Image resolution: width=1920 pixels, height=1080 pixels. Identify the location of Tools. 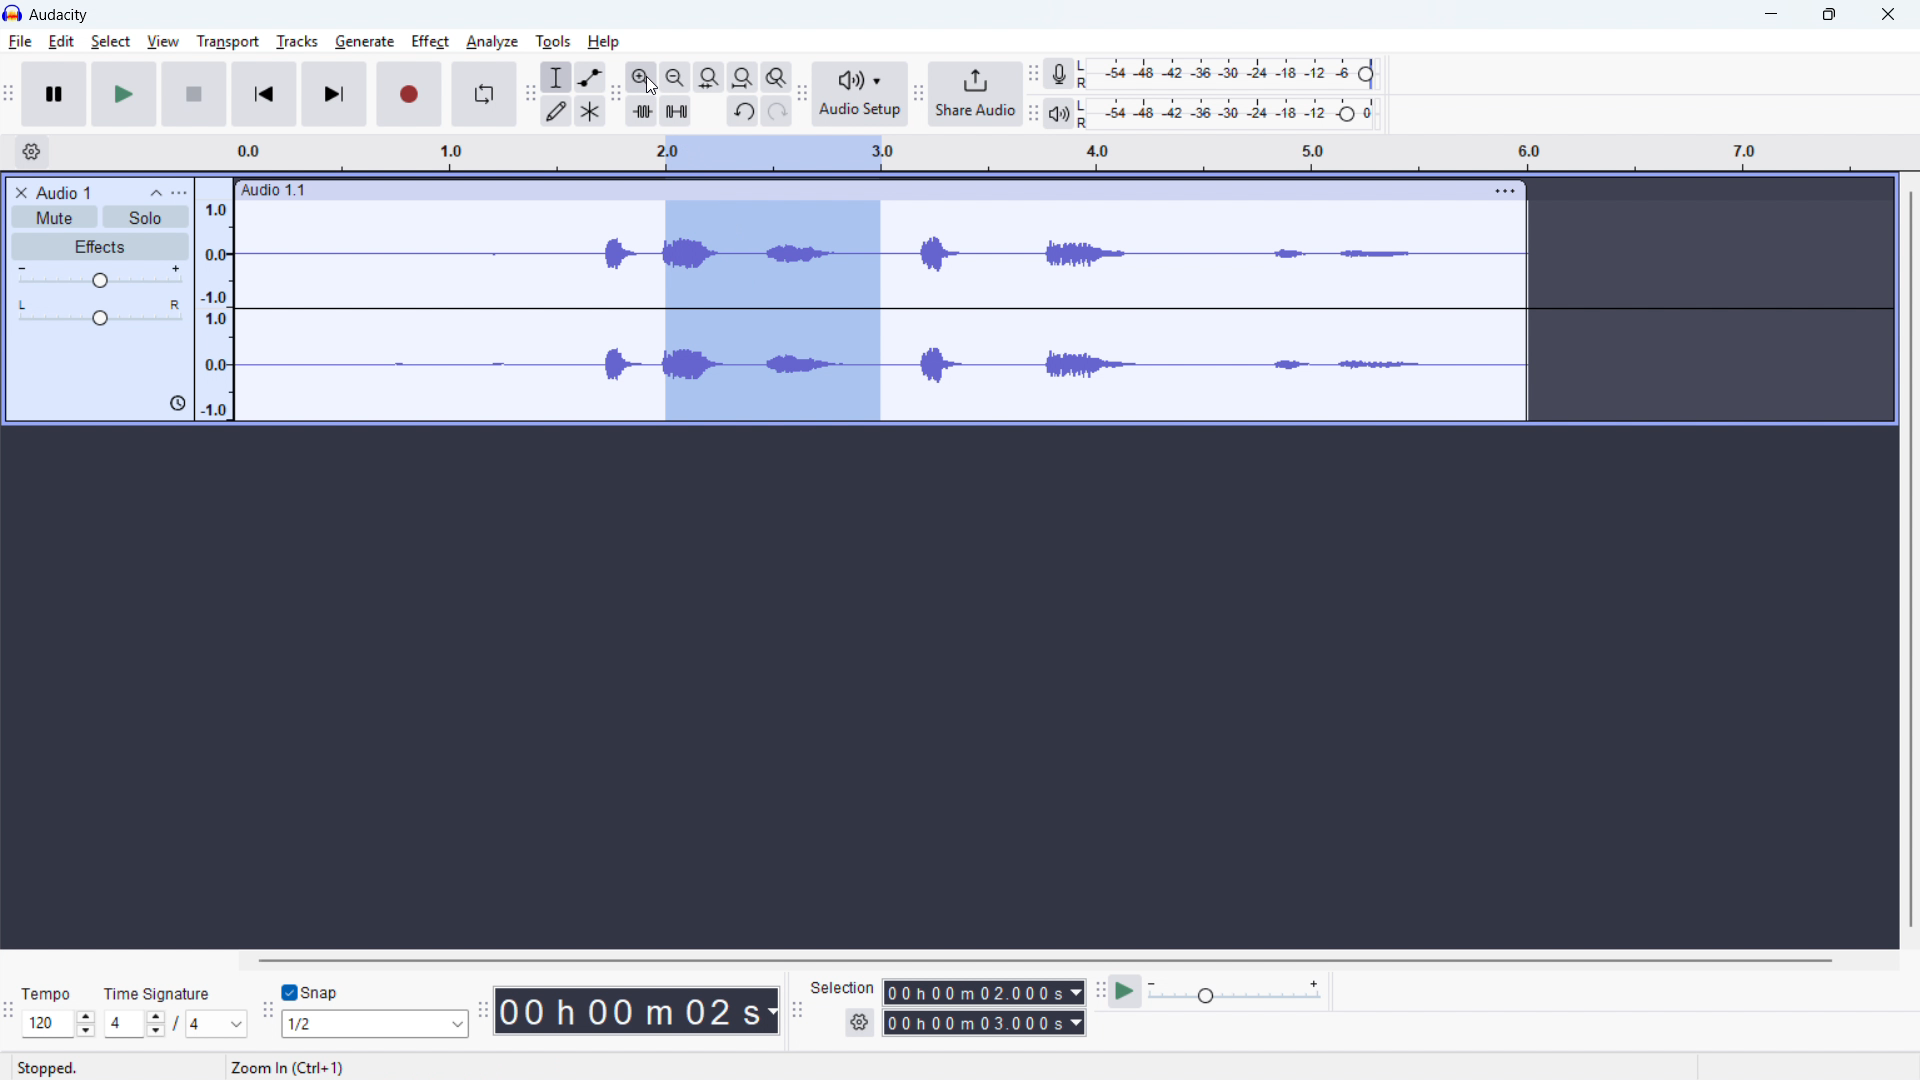
(552, 41).